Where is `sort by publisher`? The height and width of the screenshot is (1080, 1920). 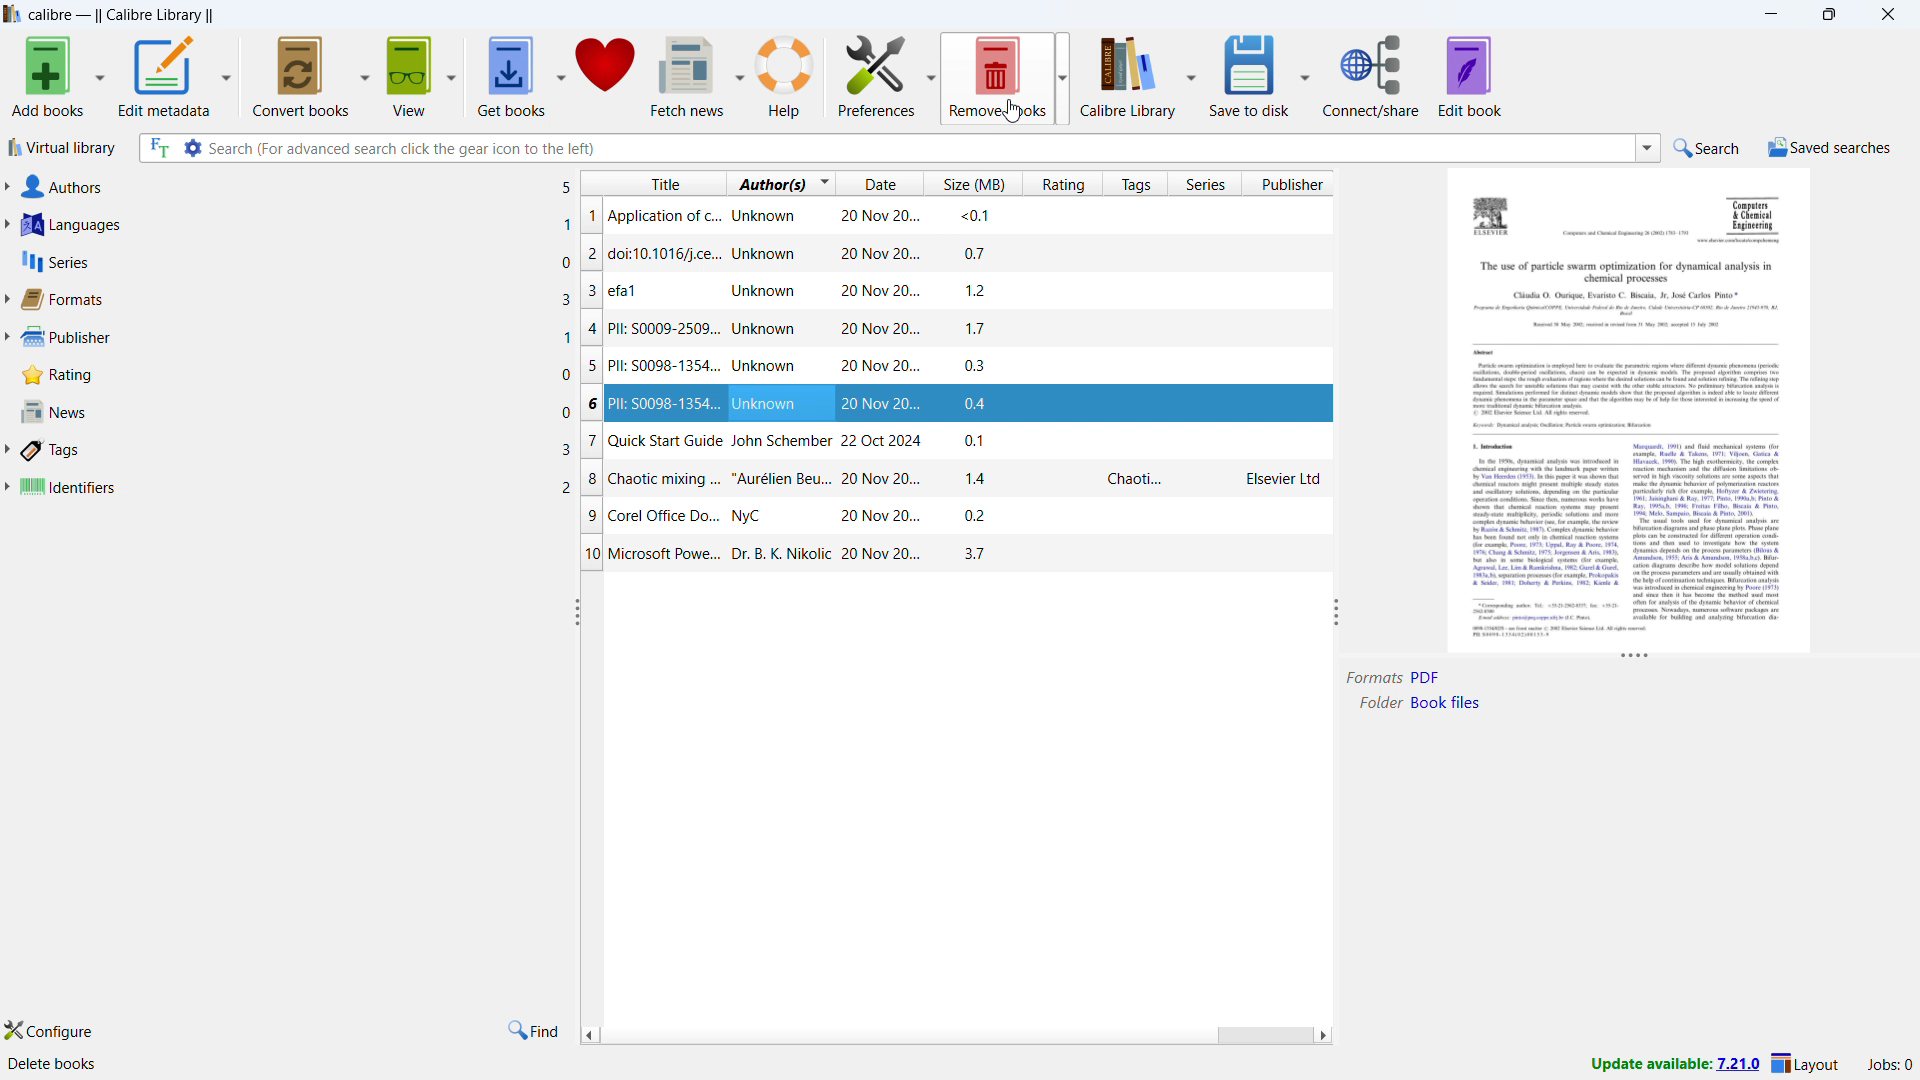 sort by publisher is located at coordinates (1289, 184).